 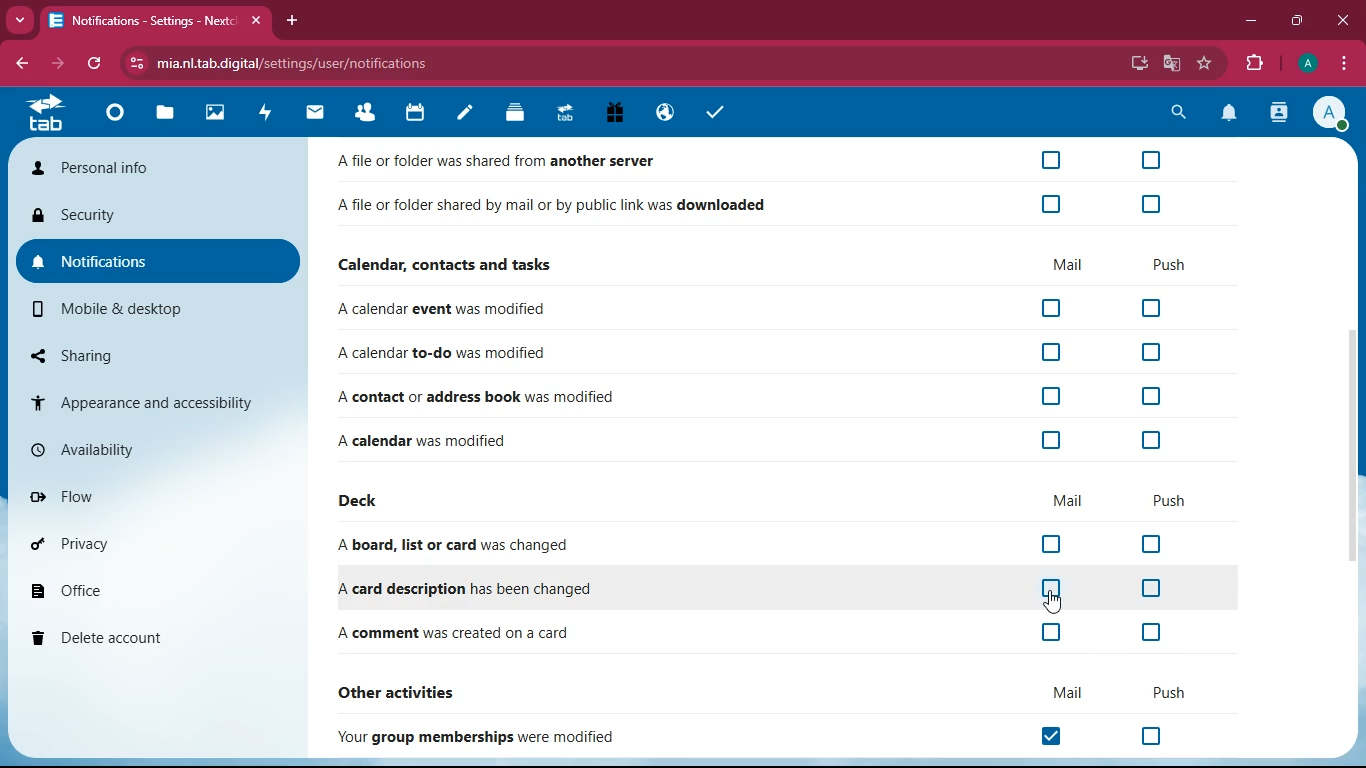 I want to click on close, so click(x=1340, y=21).